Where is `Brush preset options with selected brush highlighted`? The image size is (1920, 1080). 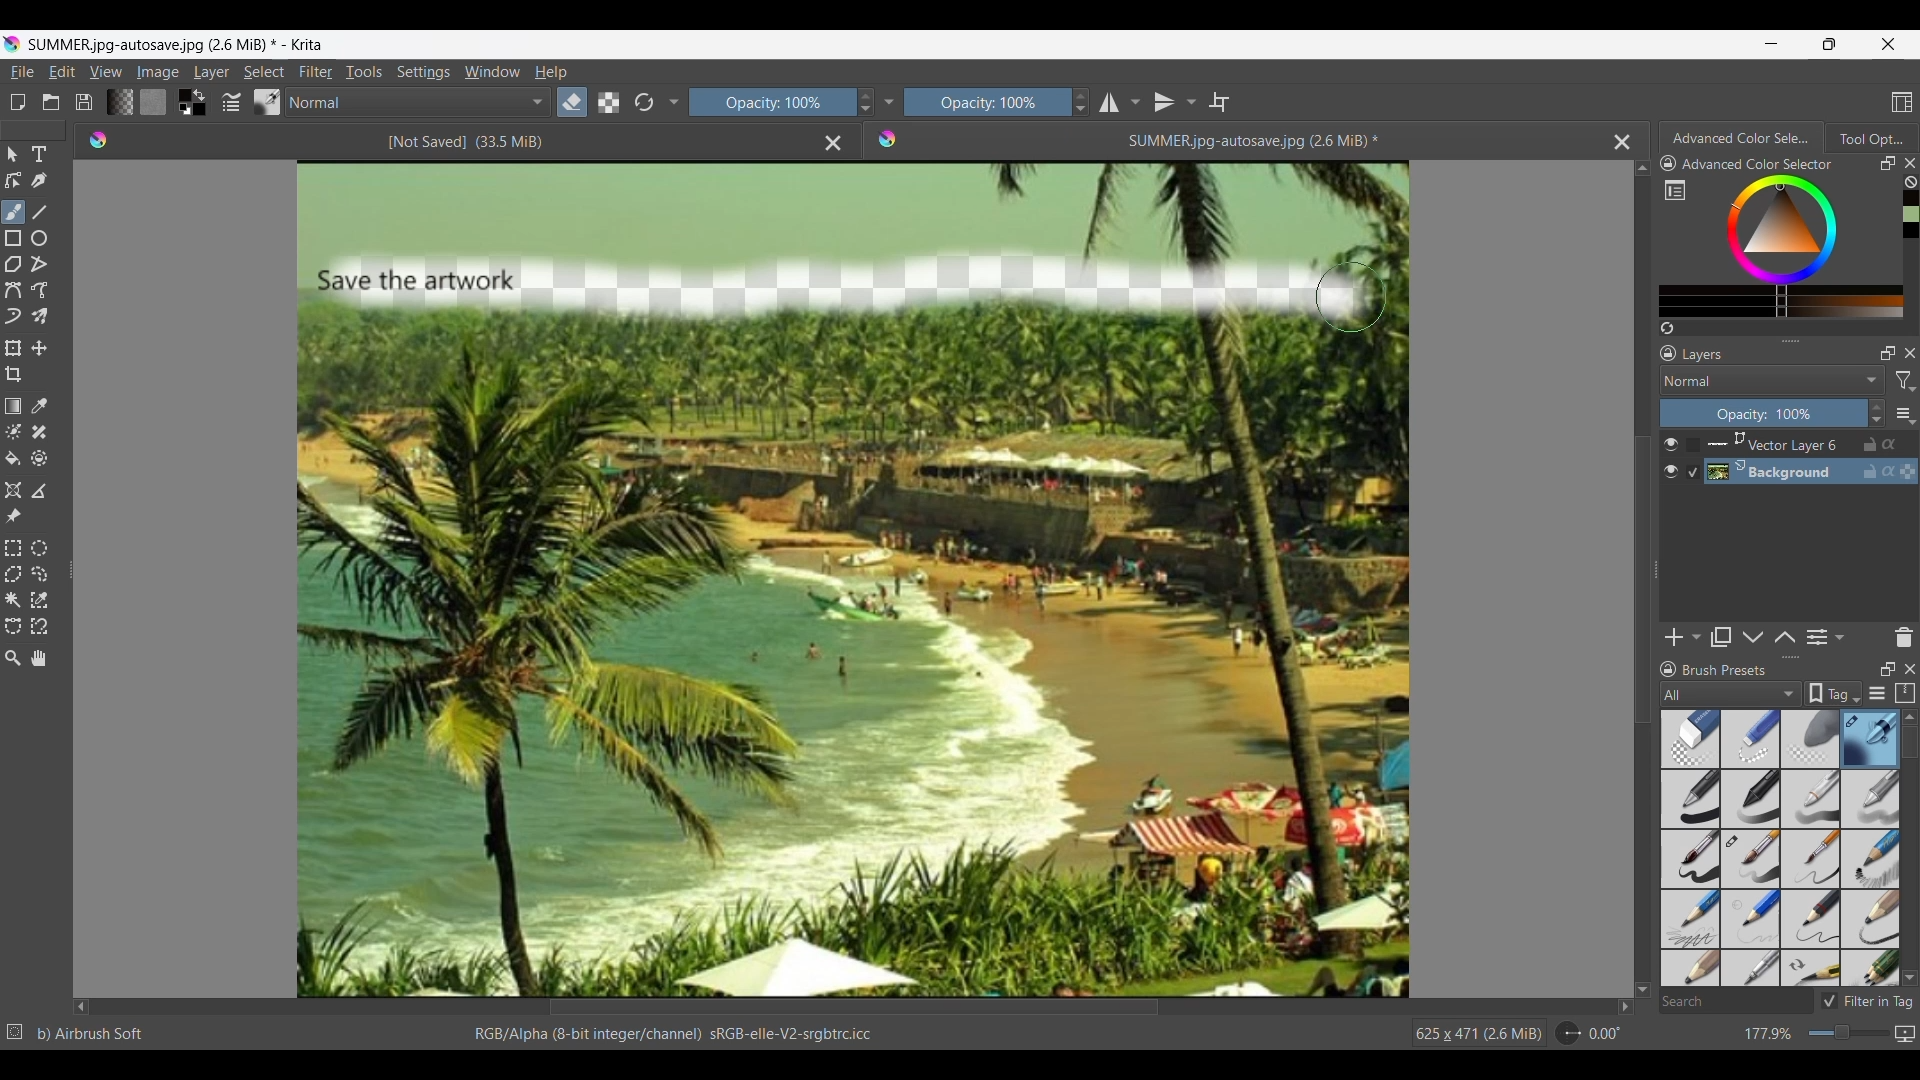 Brush preset options with selected brush highlighted is located at coordinates (1781, 849).